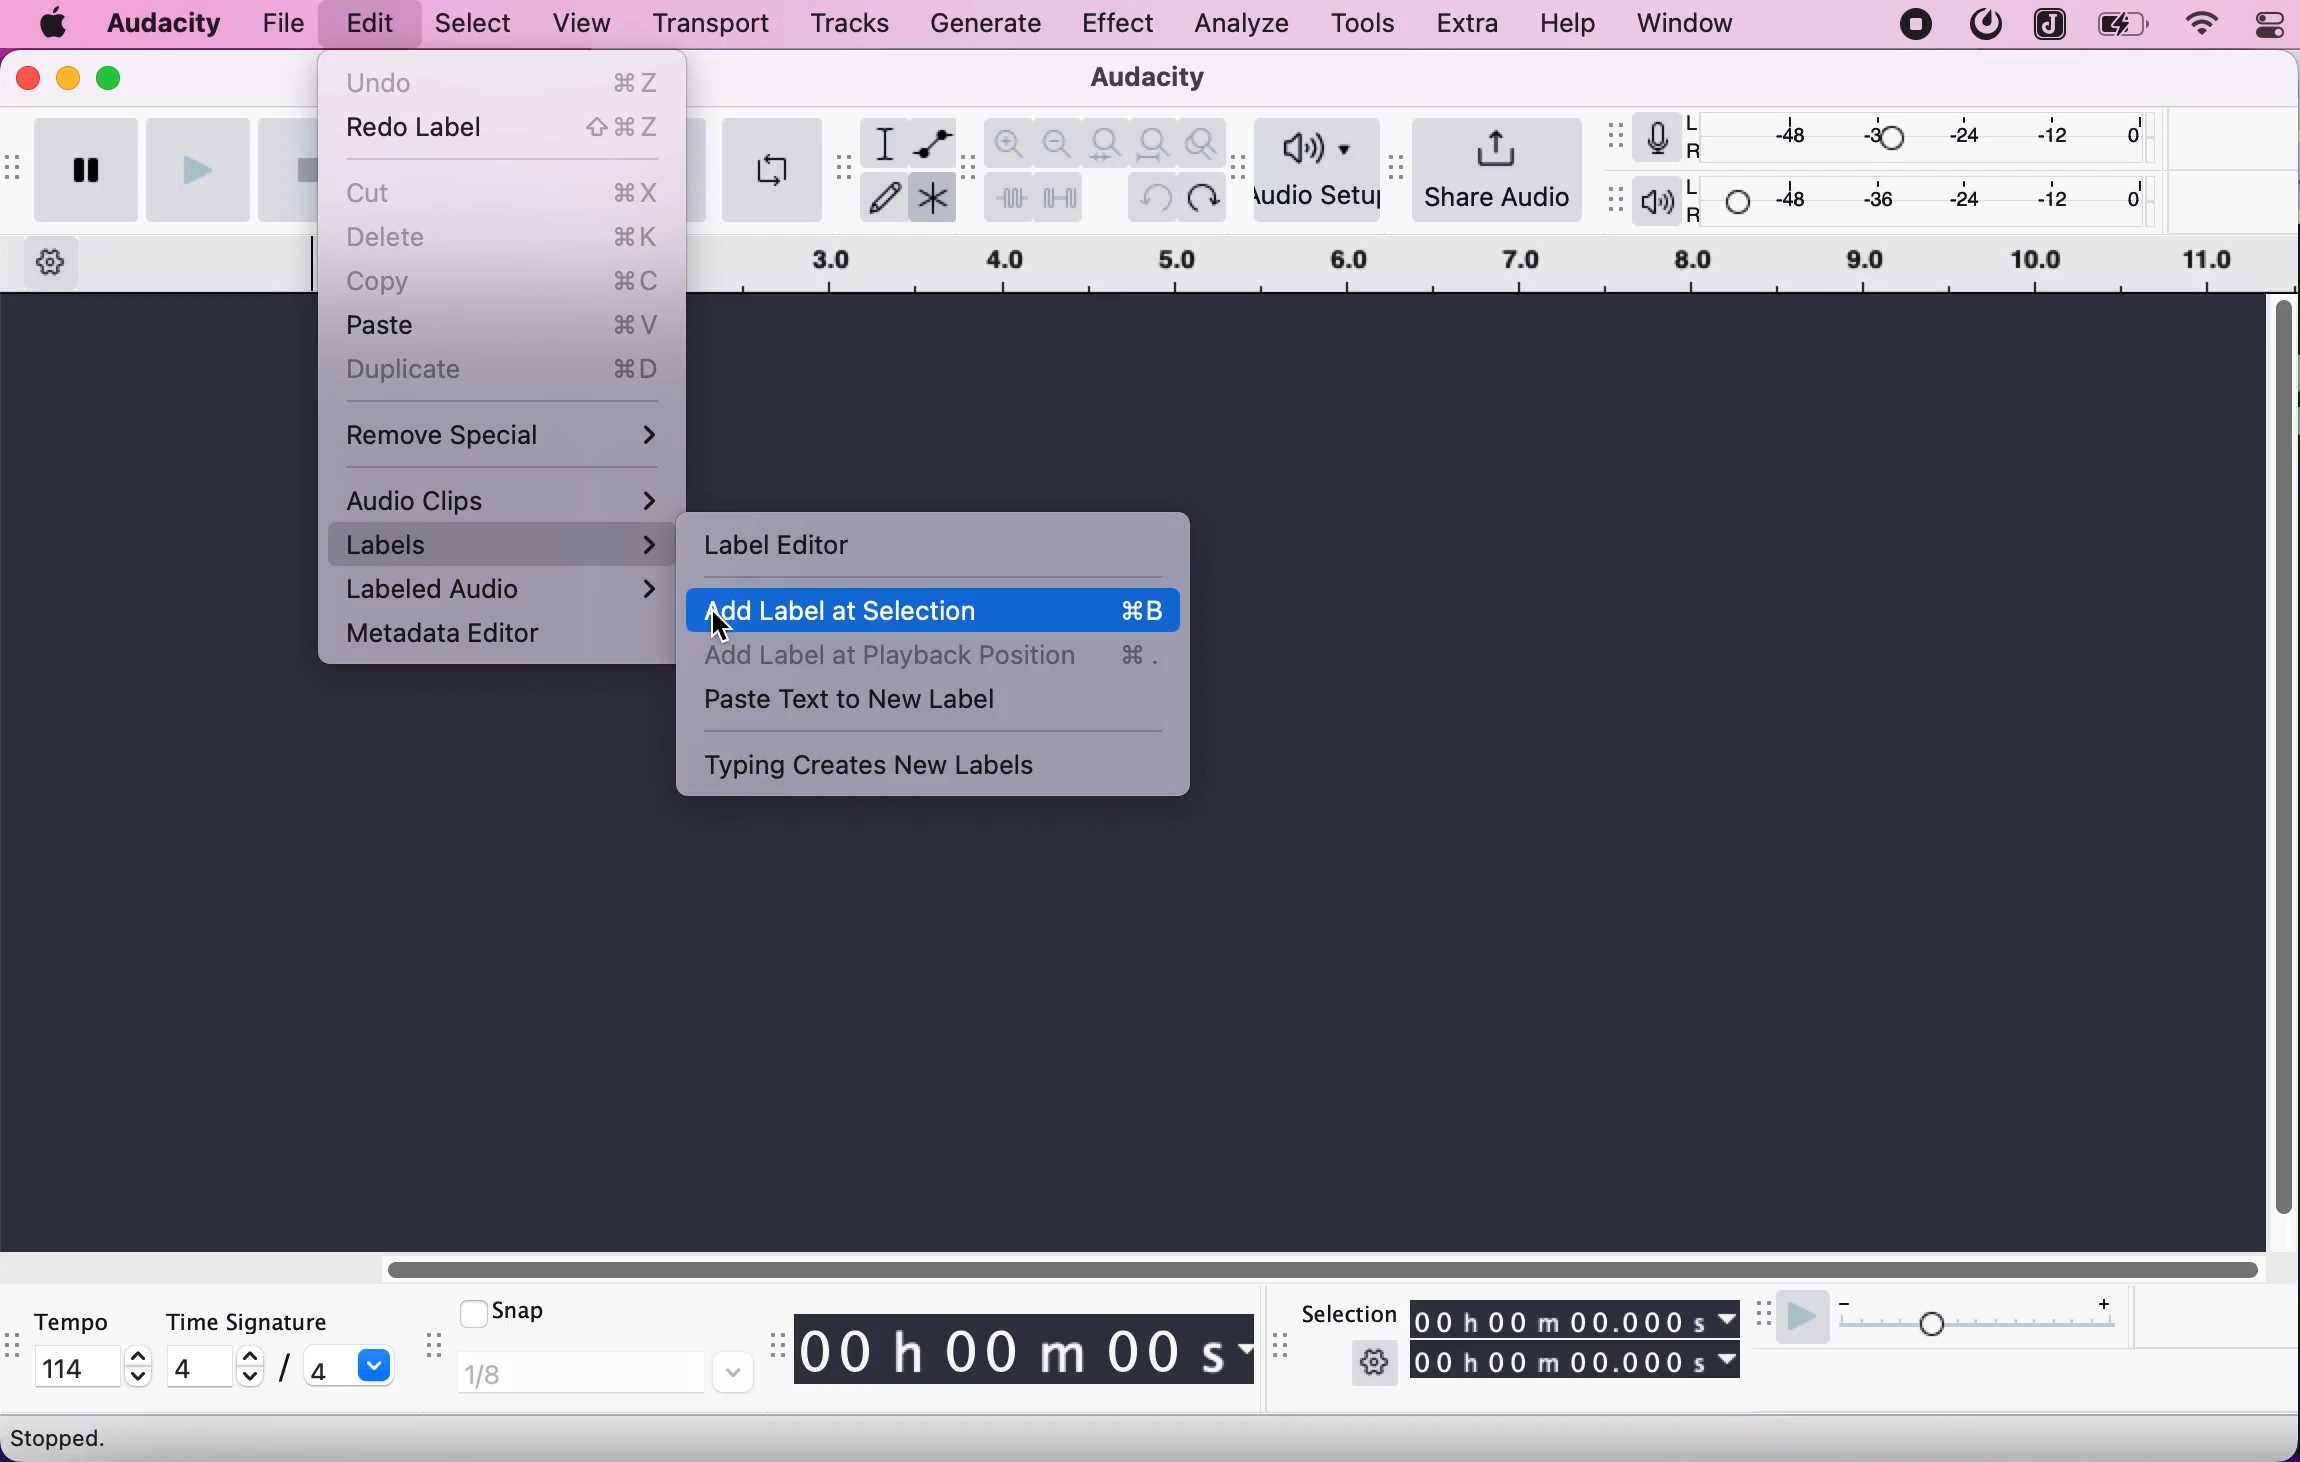 The image size is (2300, 1462). I want to click on playback speed, so click(1984, 1331).